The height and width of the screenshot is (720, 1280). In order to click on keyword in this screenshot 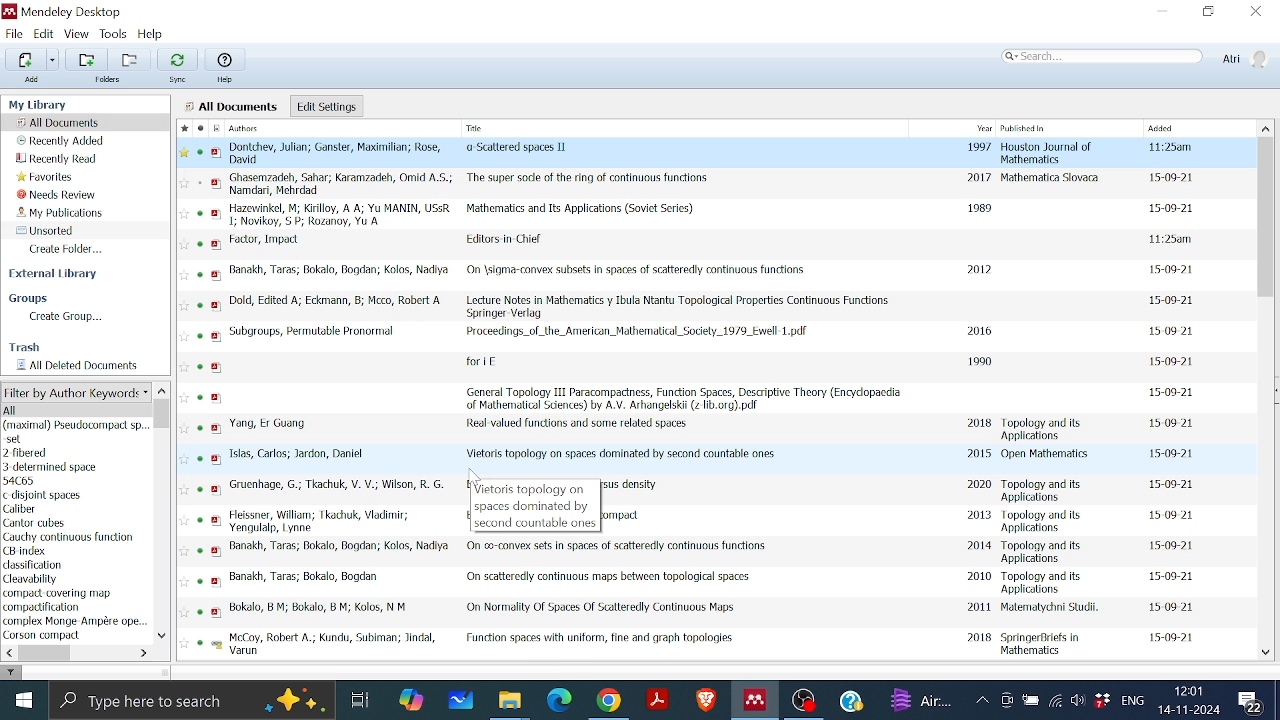, I will do `click(27, 509)`.